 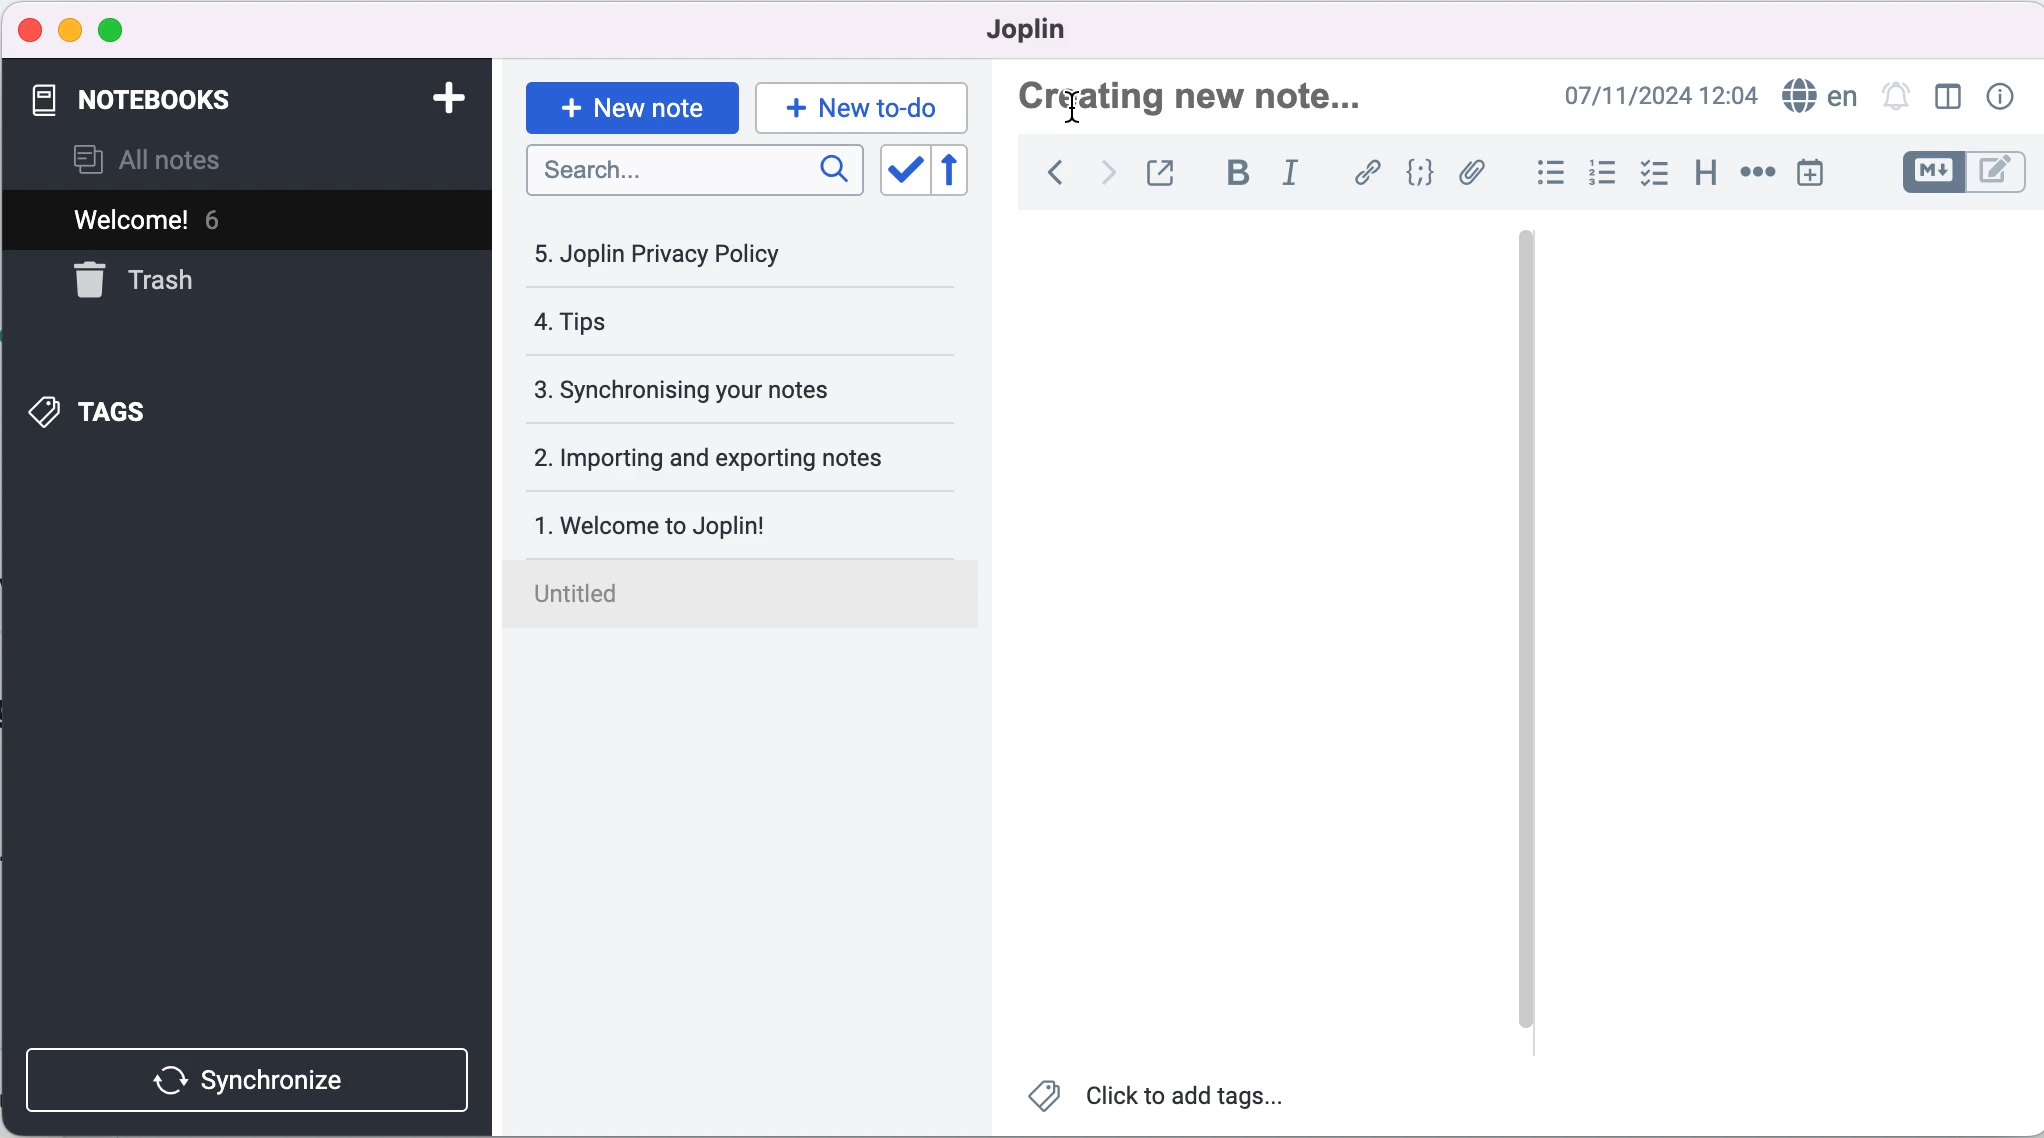 What do you see at coordinates (1295, 172) in the screenshot?
I see `italic` at bounding box center [1295, 172].